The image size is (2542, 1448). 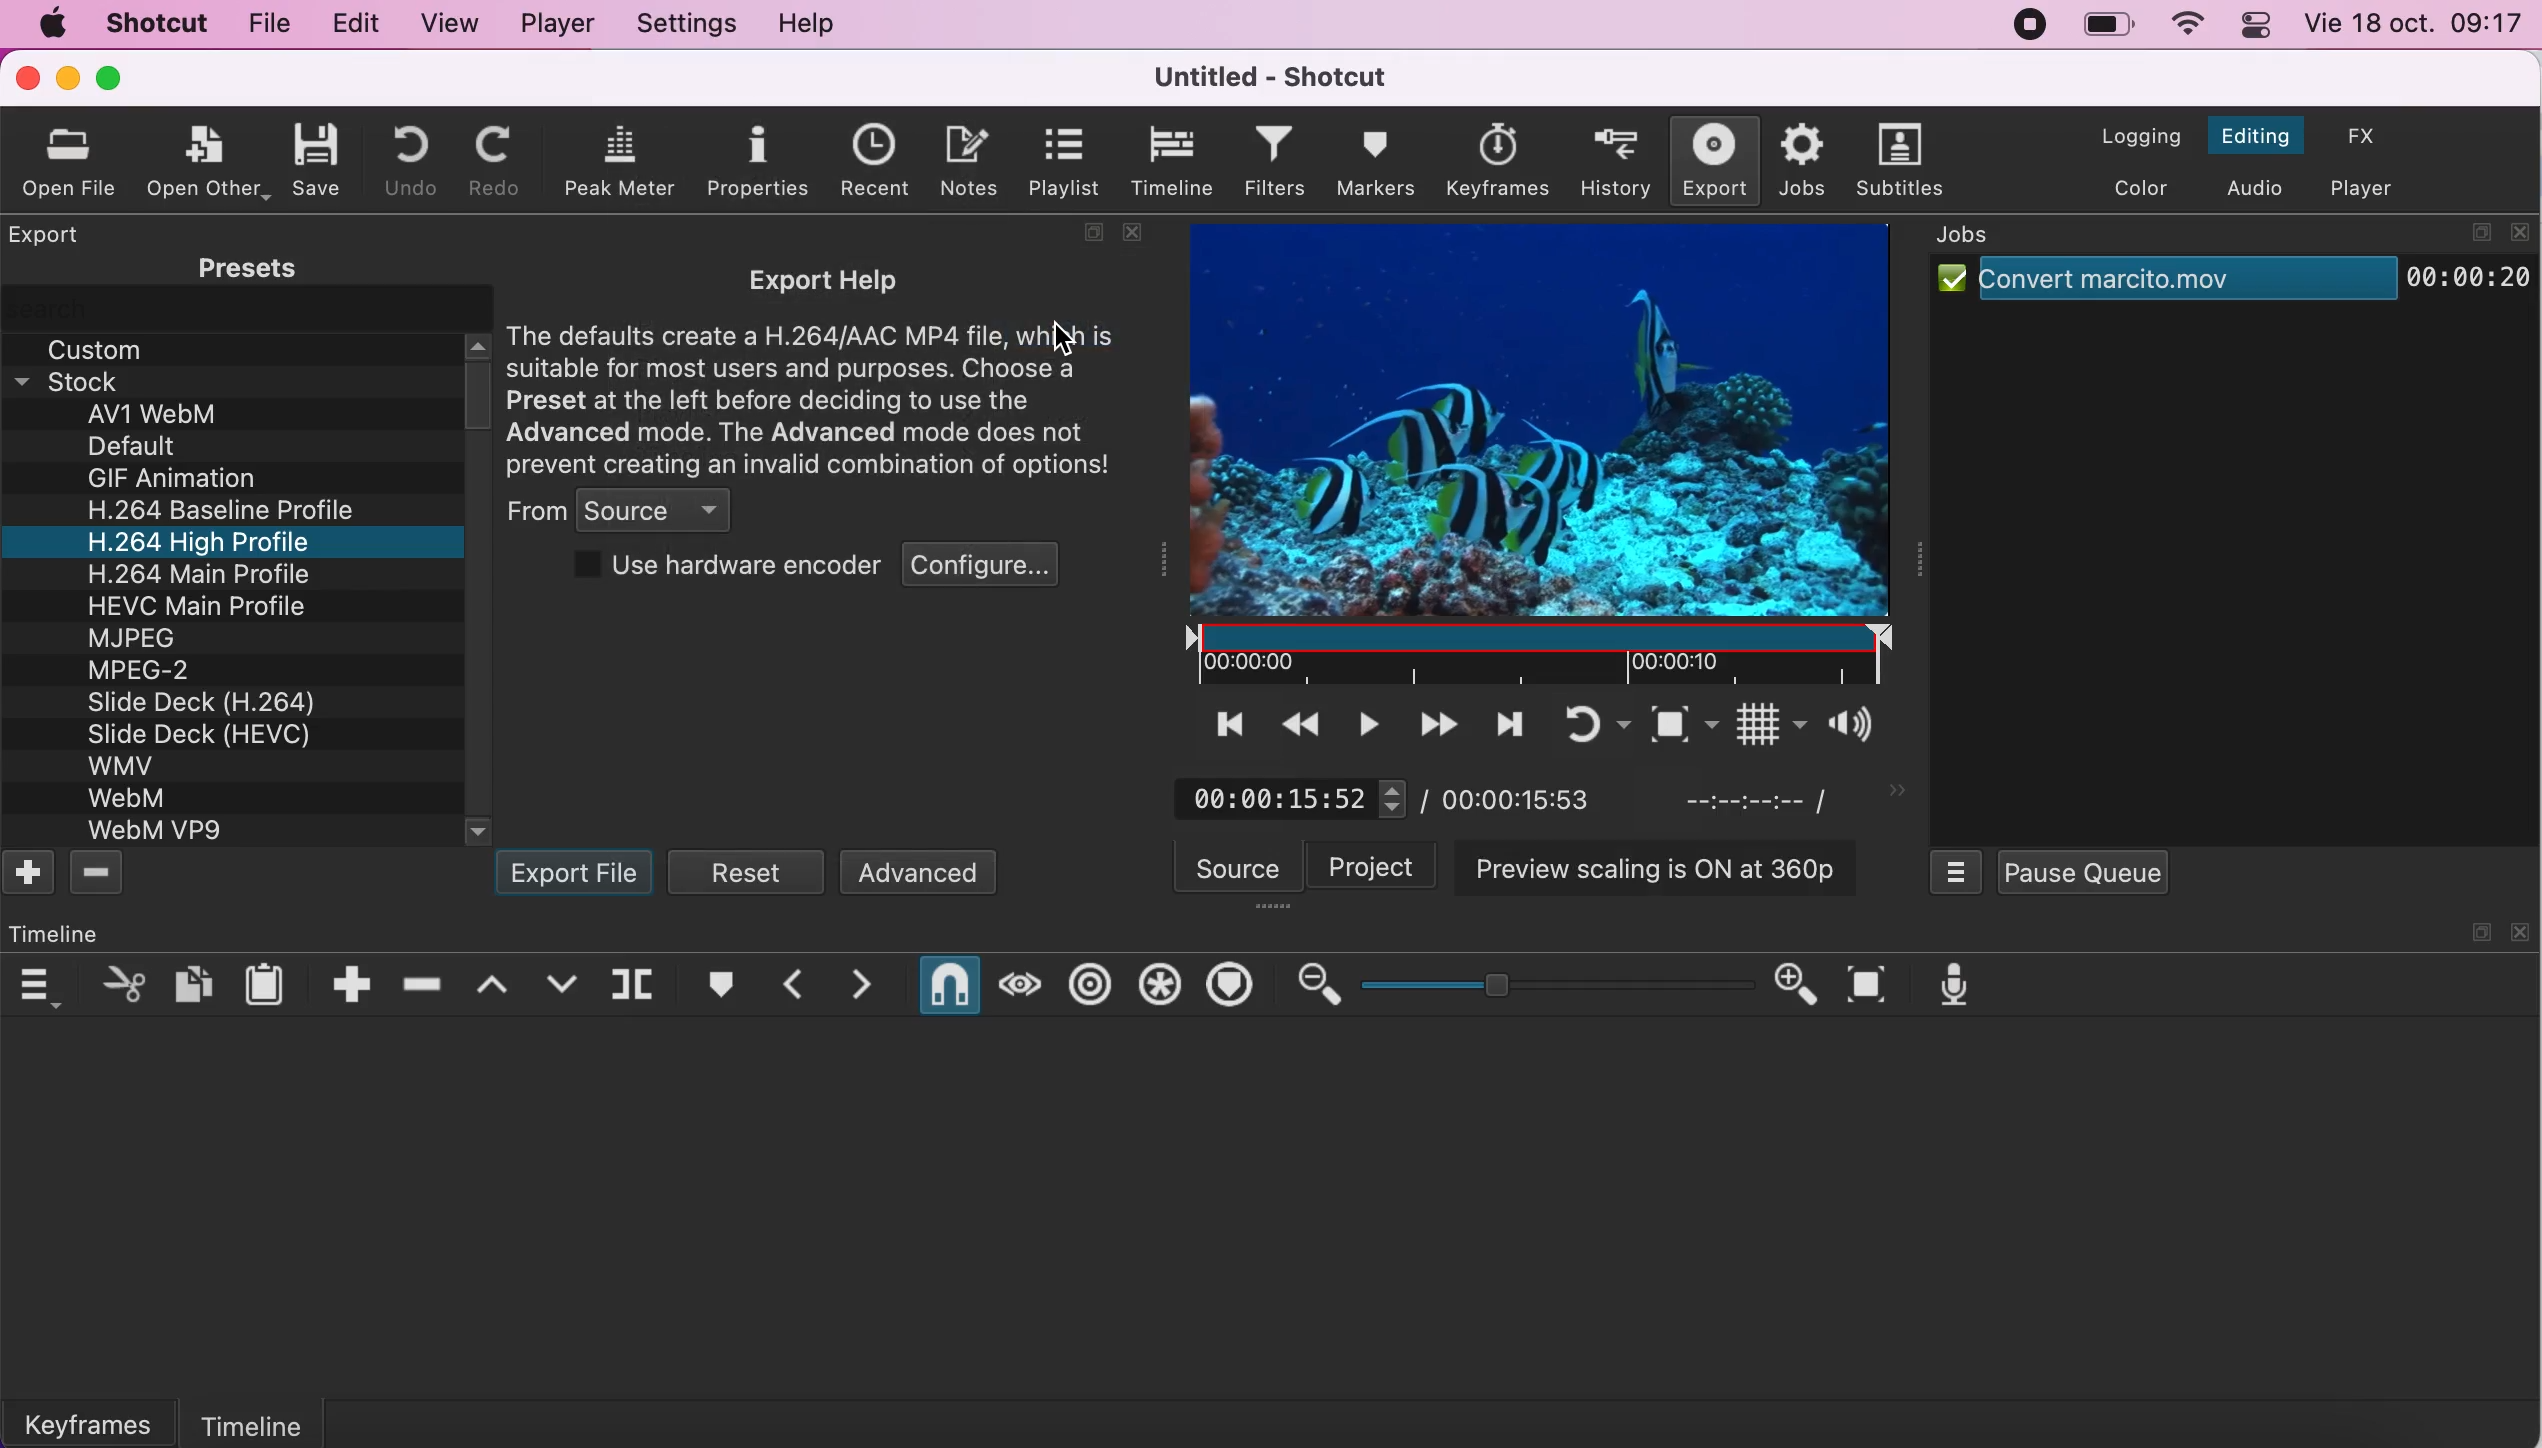 I want to click on zoom in, so click(x=1798, y=985).